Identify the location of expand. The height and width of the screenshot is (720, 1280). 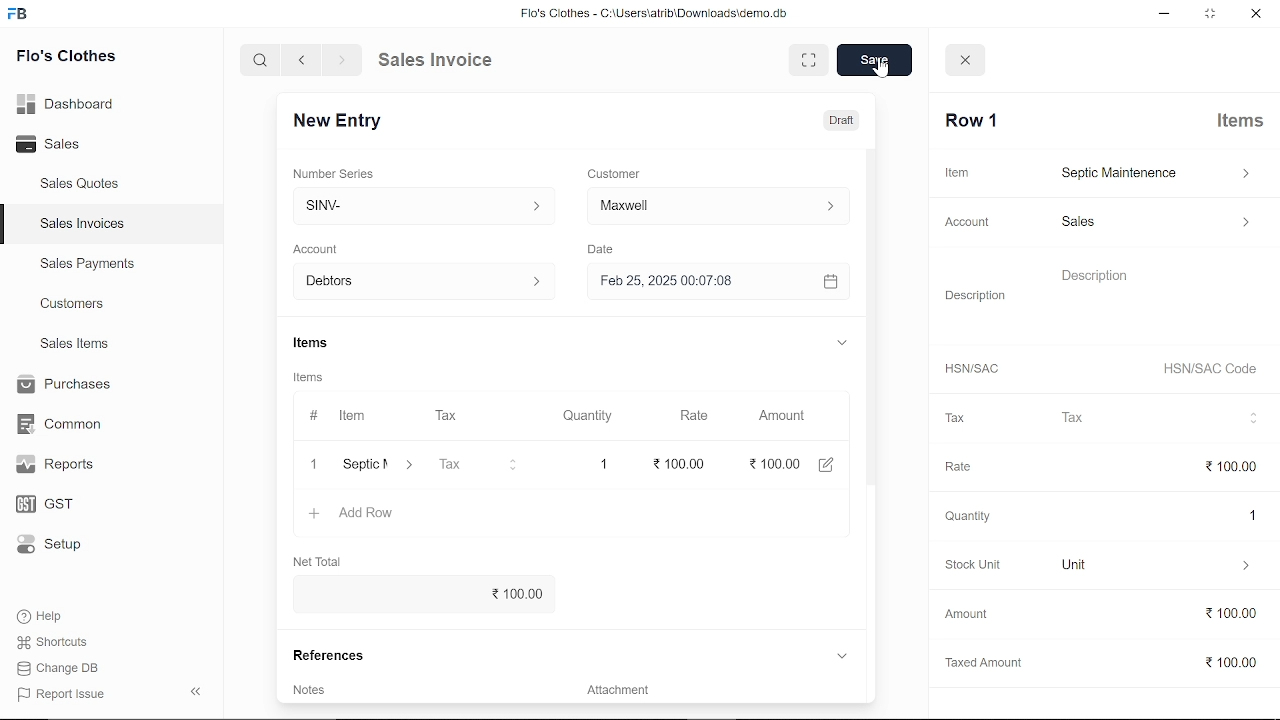
(841, 342).